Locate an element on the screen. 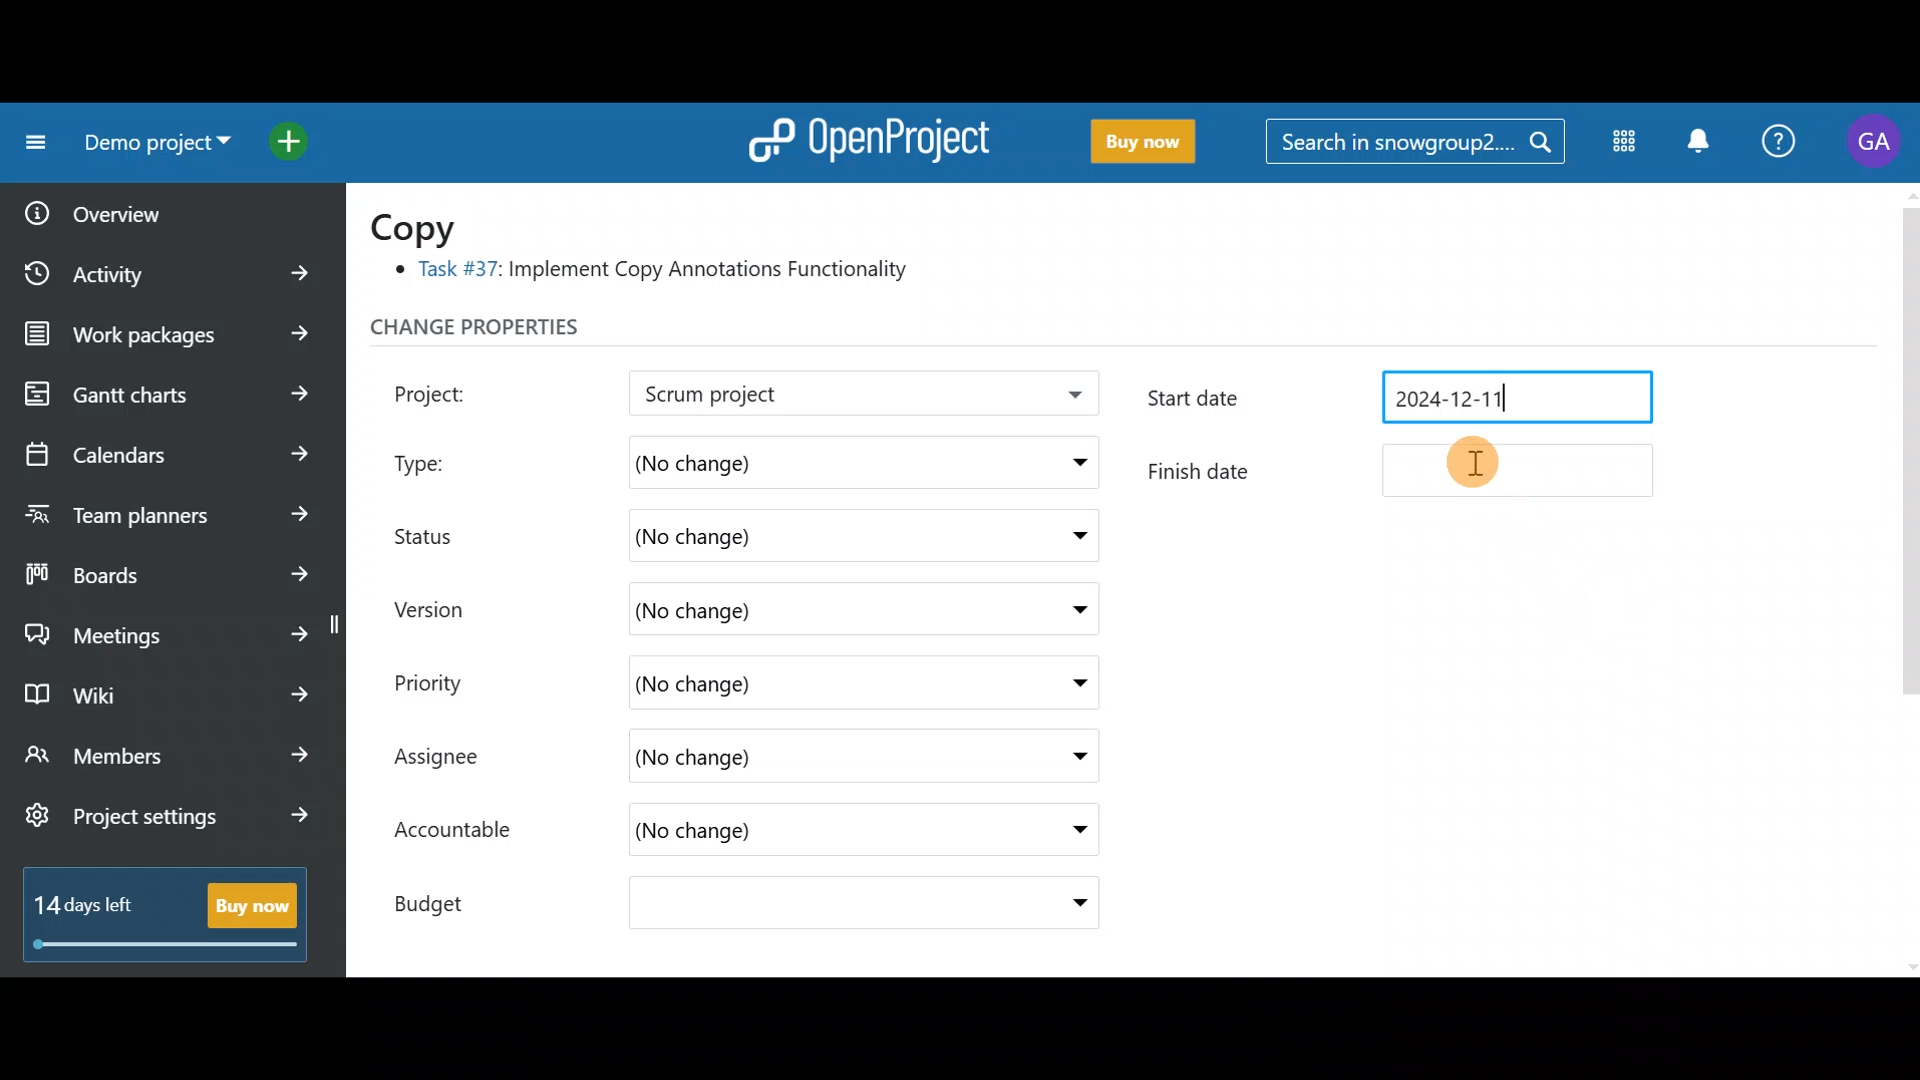 This screenshot has height=1080, width=1920. Status drop down is located at coordinates (1073, 536).